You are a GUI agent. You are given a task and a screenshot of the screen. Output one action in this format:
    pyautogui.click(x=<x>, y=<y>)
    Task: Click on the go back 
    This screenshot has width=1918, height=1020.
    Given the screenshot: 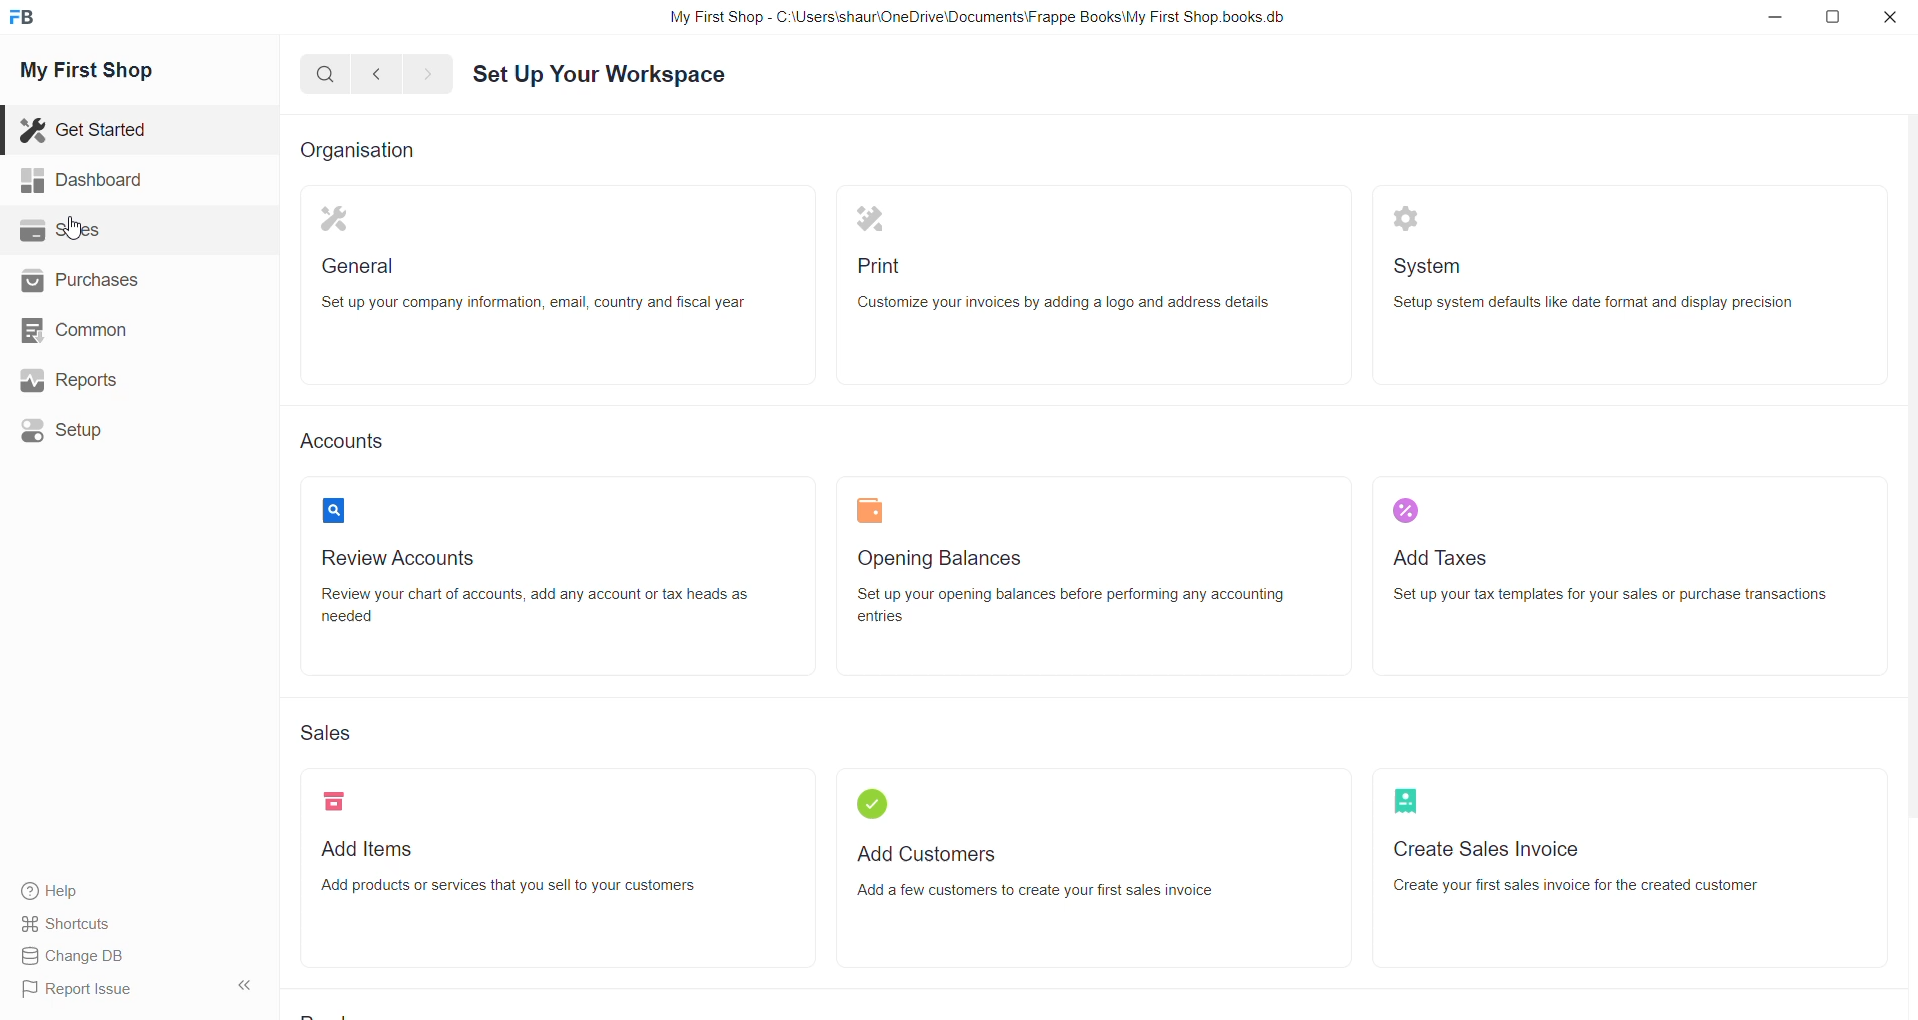 What is the action you would take?
    pyautogui.click(x=381, y=76)
    